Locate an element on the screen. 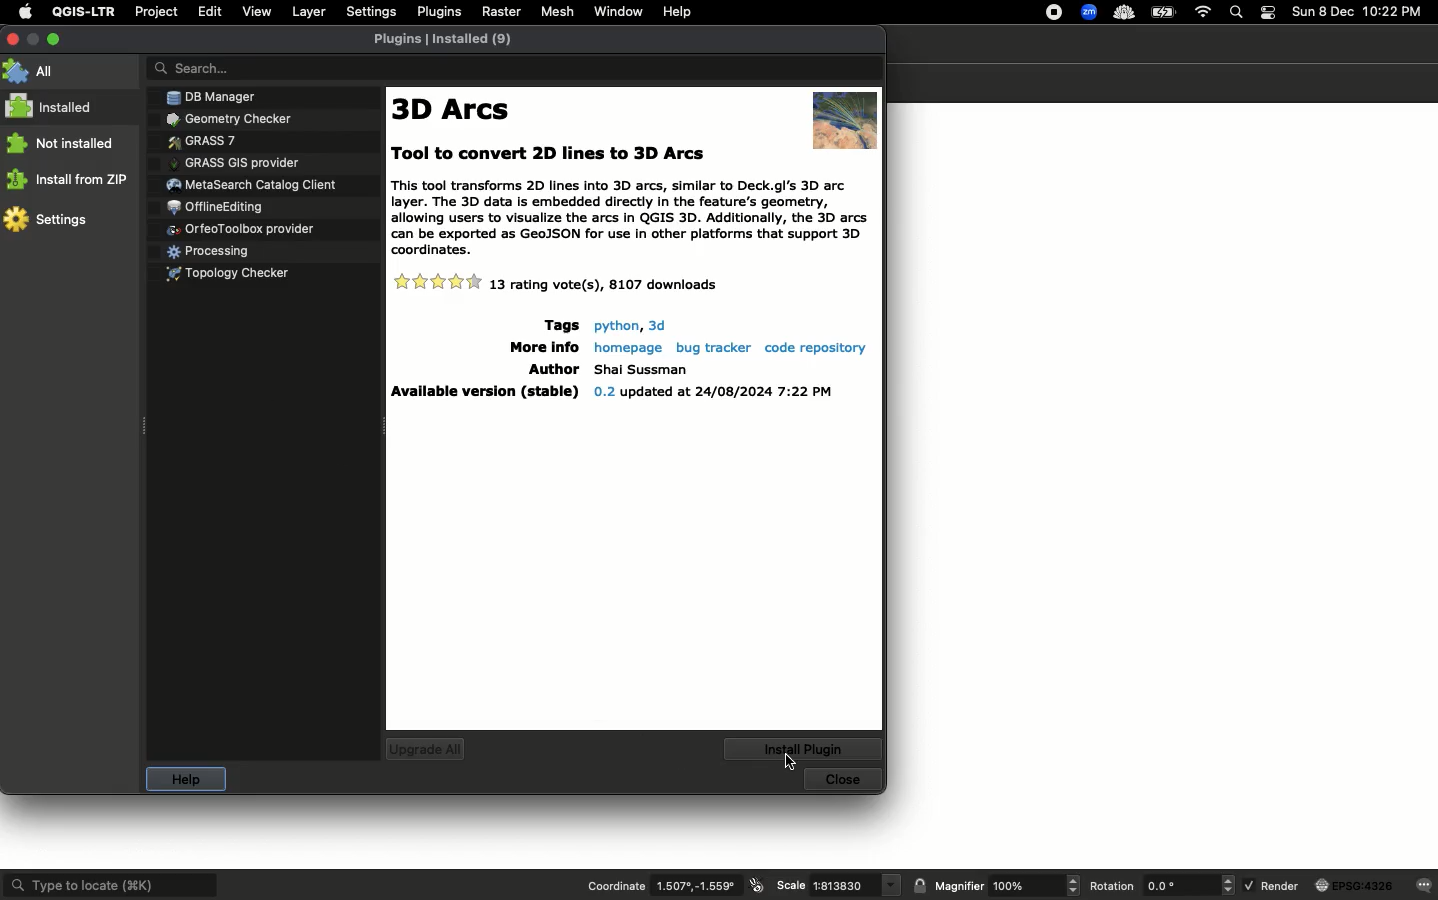 This screenshot has width=1438, height=900. Project is located at coordinates (155, 13).